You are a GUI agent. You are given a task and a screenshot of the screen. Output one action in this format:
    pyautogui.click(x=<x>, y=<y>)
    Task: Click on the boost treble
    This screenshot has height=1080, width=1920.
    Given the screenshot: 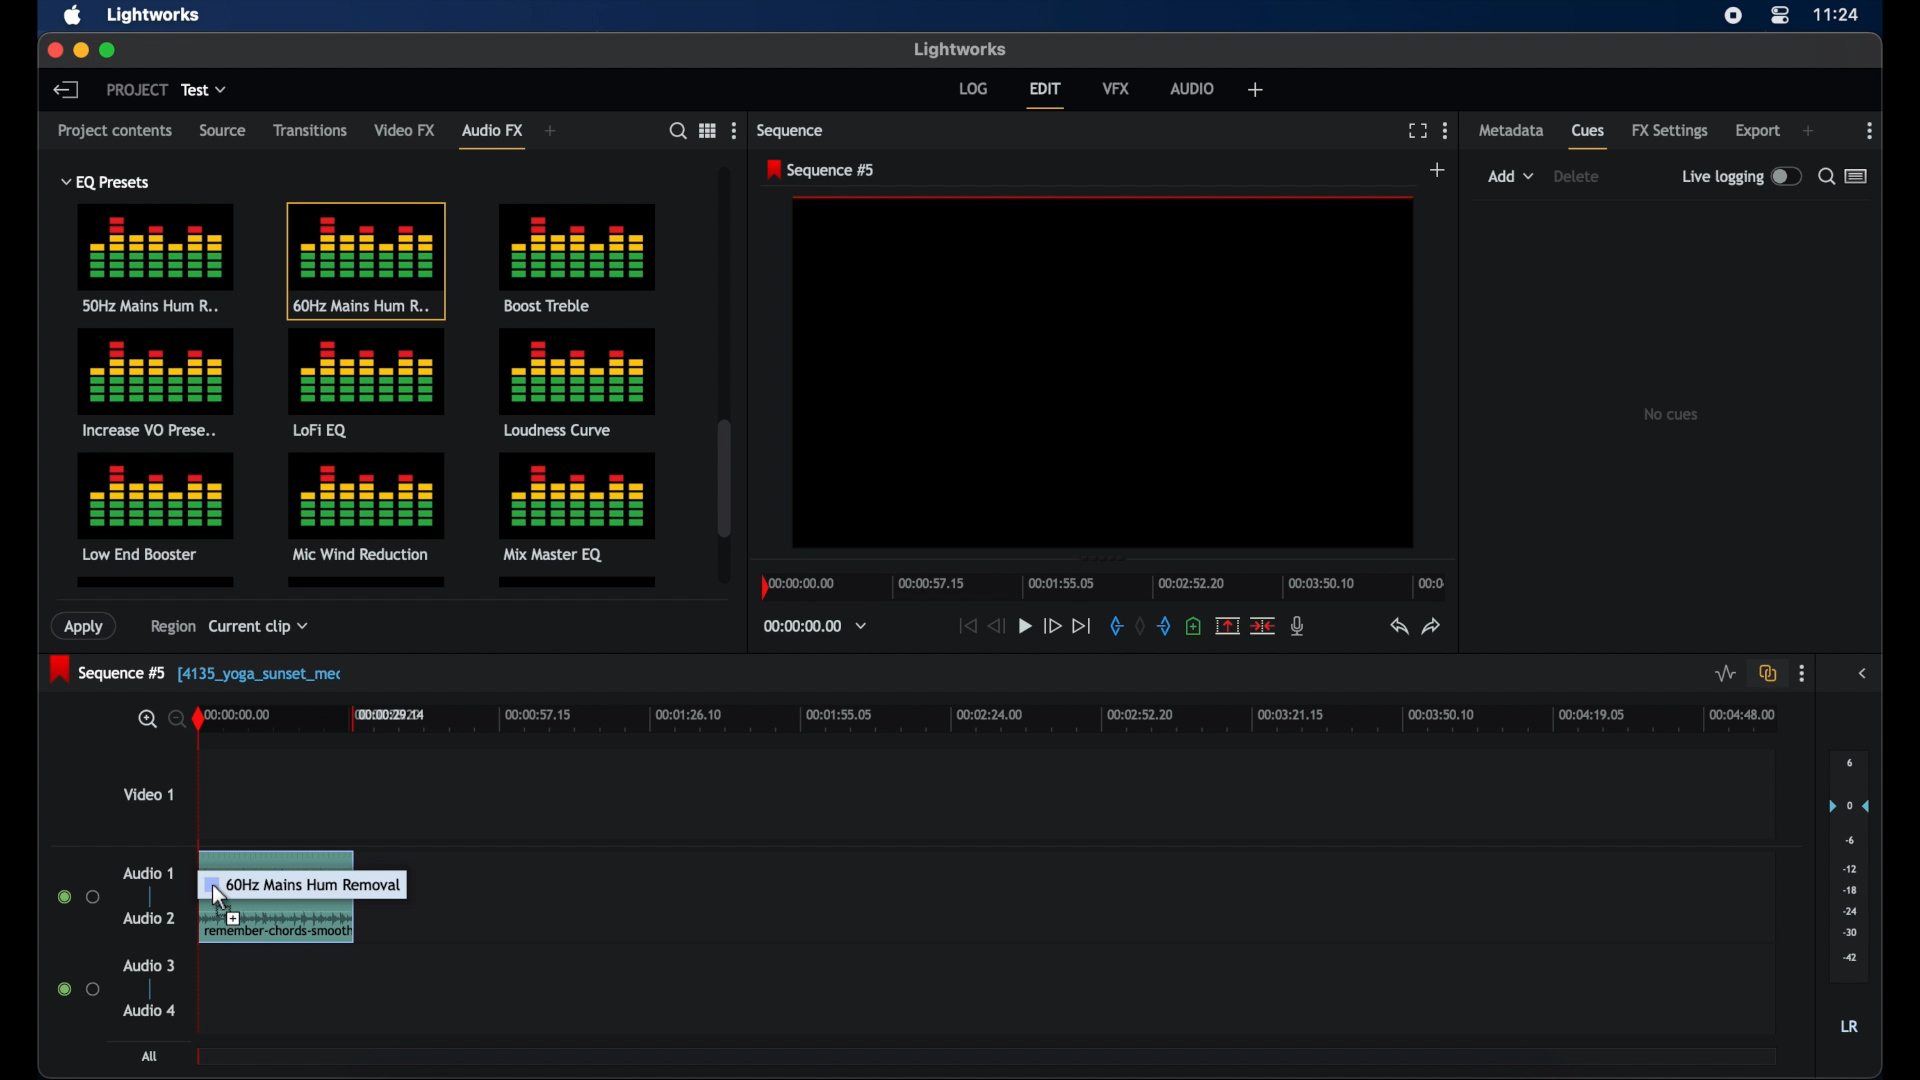 What is the action you would take?
    pyautogui.click(x=580, y=256)
    